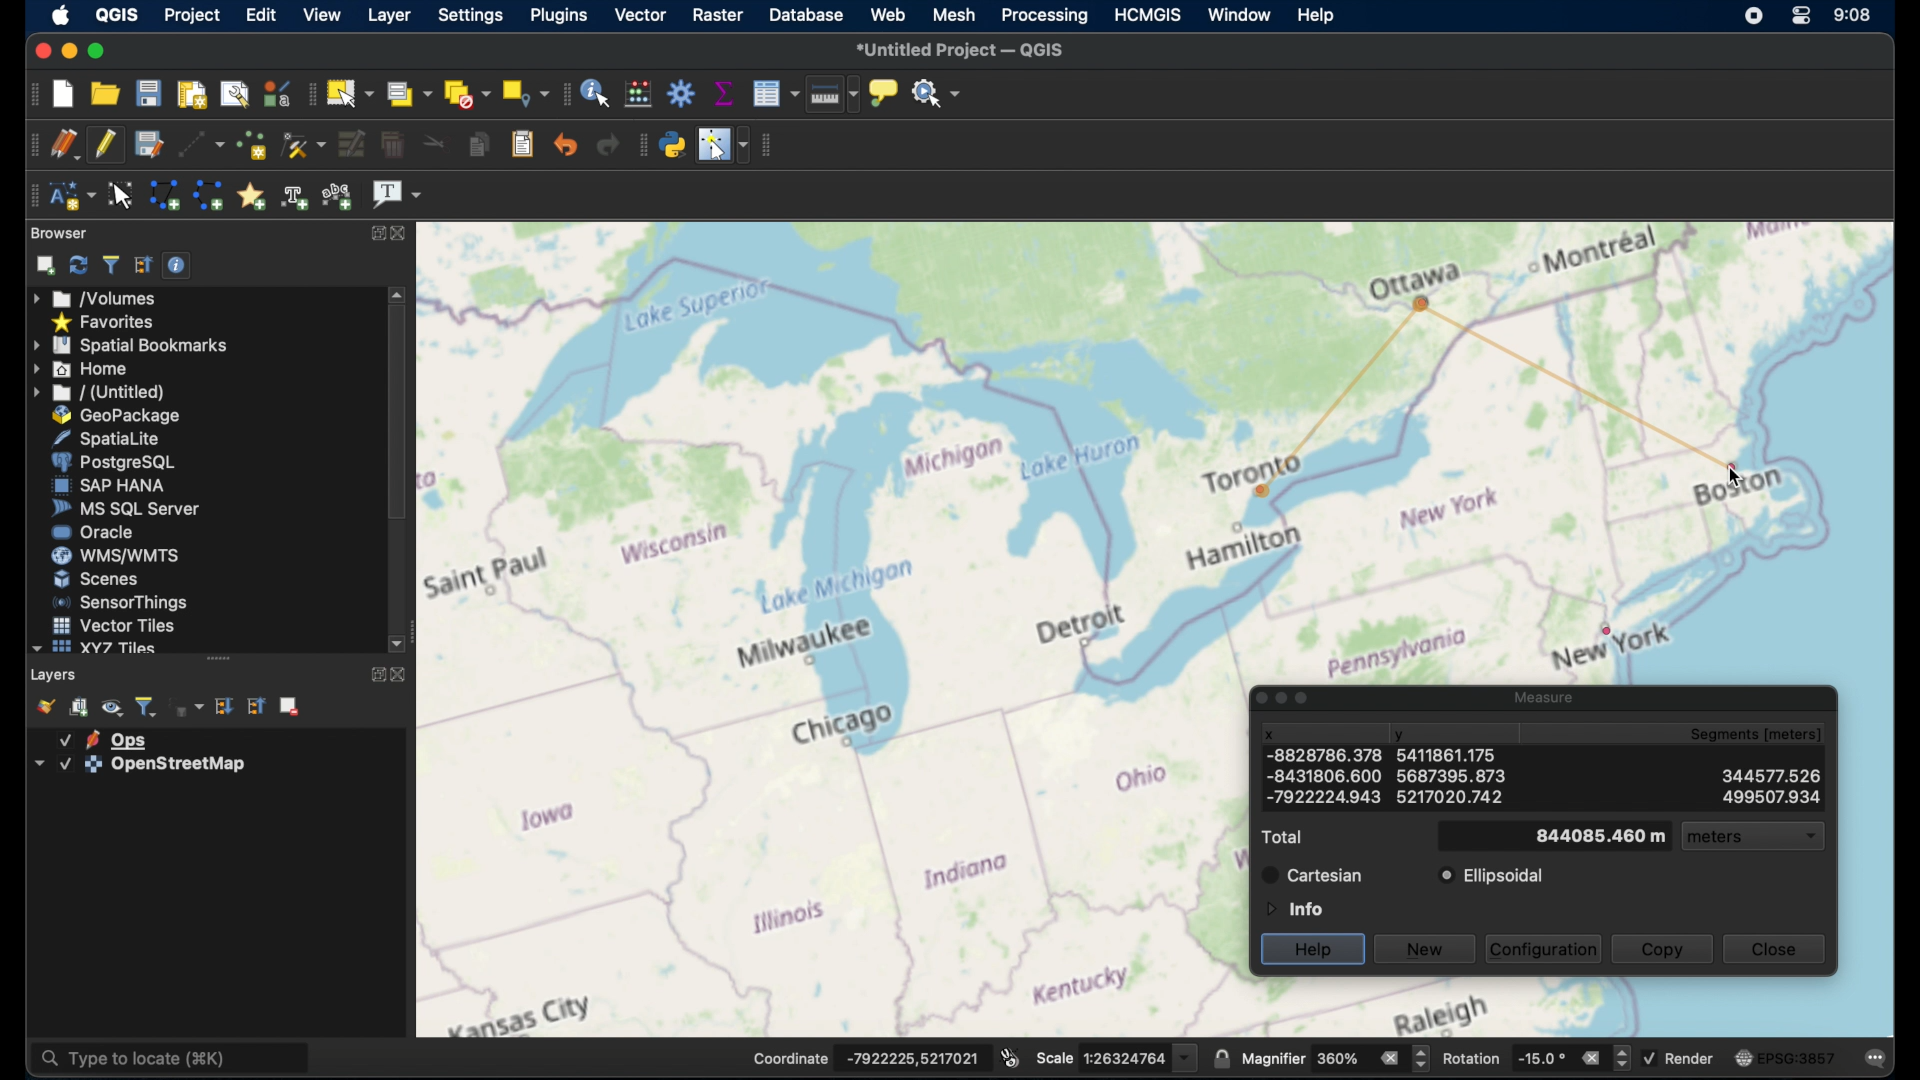  What do you see at coordinates (291, 708) in the screenshot?
I see `remove. layer group` at bounding box center [291, 708].